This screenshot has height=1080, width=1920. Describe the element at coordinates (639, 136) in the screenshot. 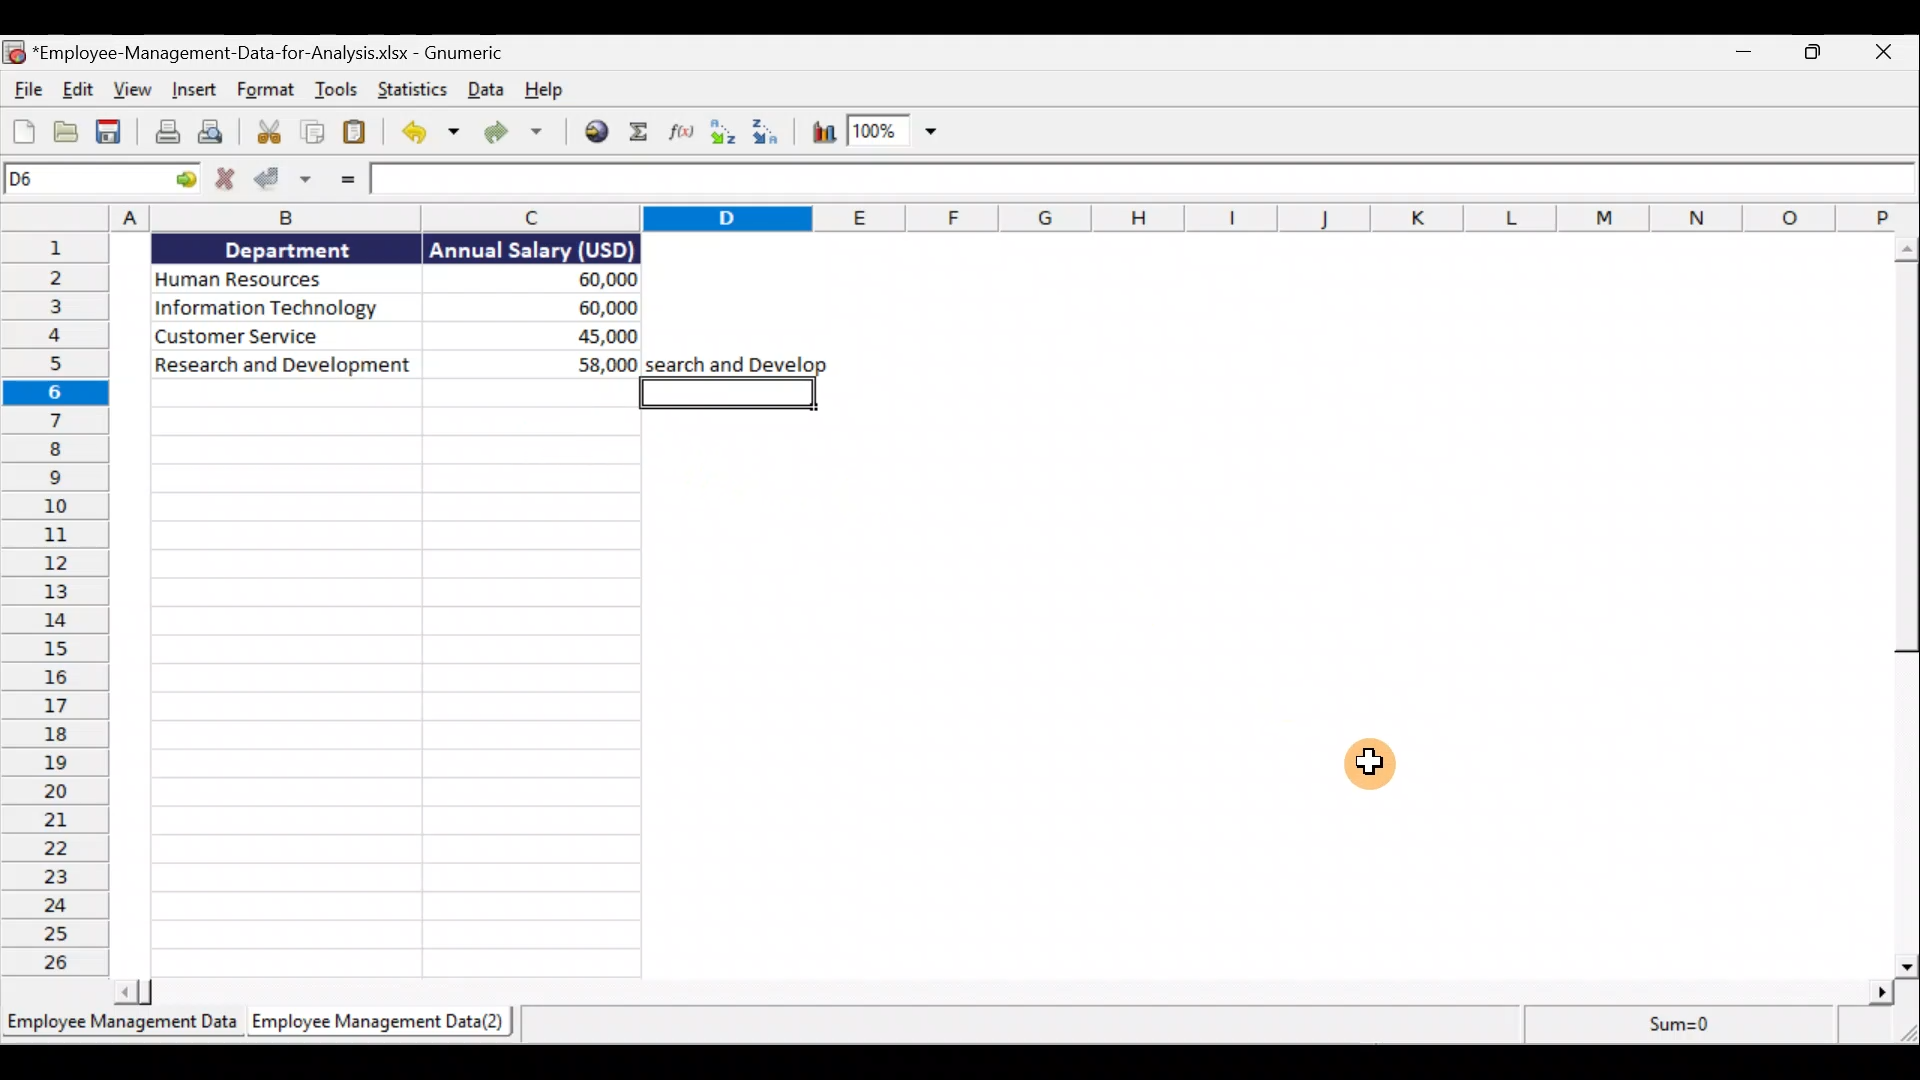

I see `Sum into the current cell` at that location.